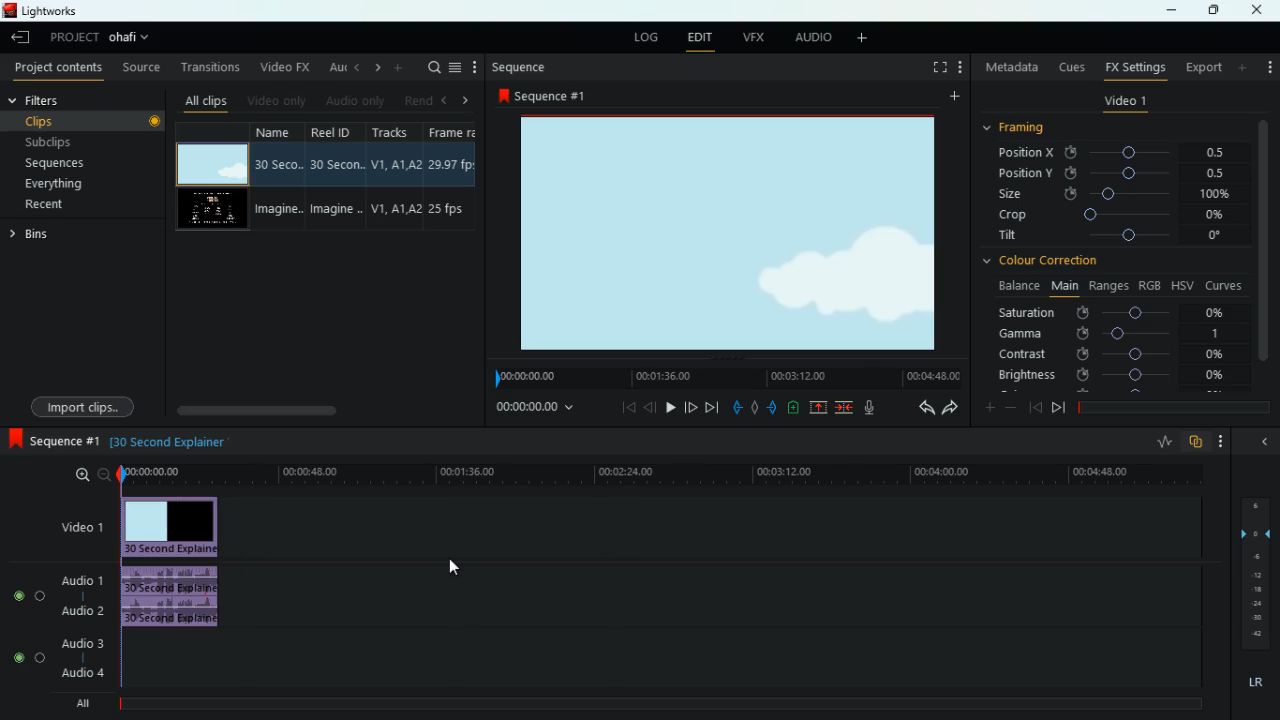  I want to click on all clips, so click(203, 101).